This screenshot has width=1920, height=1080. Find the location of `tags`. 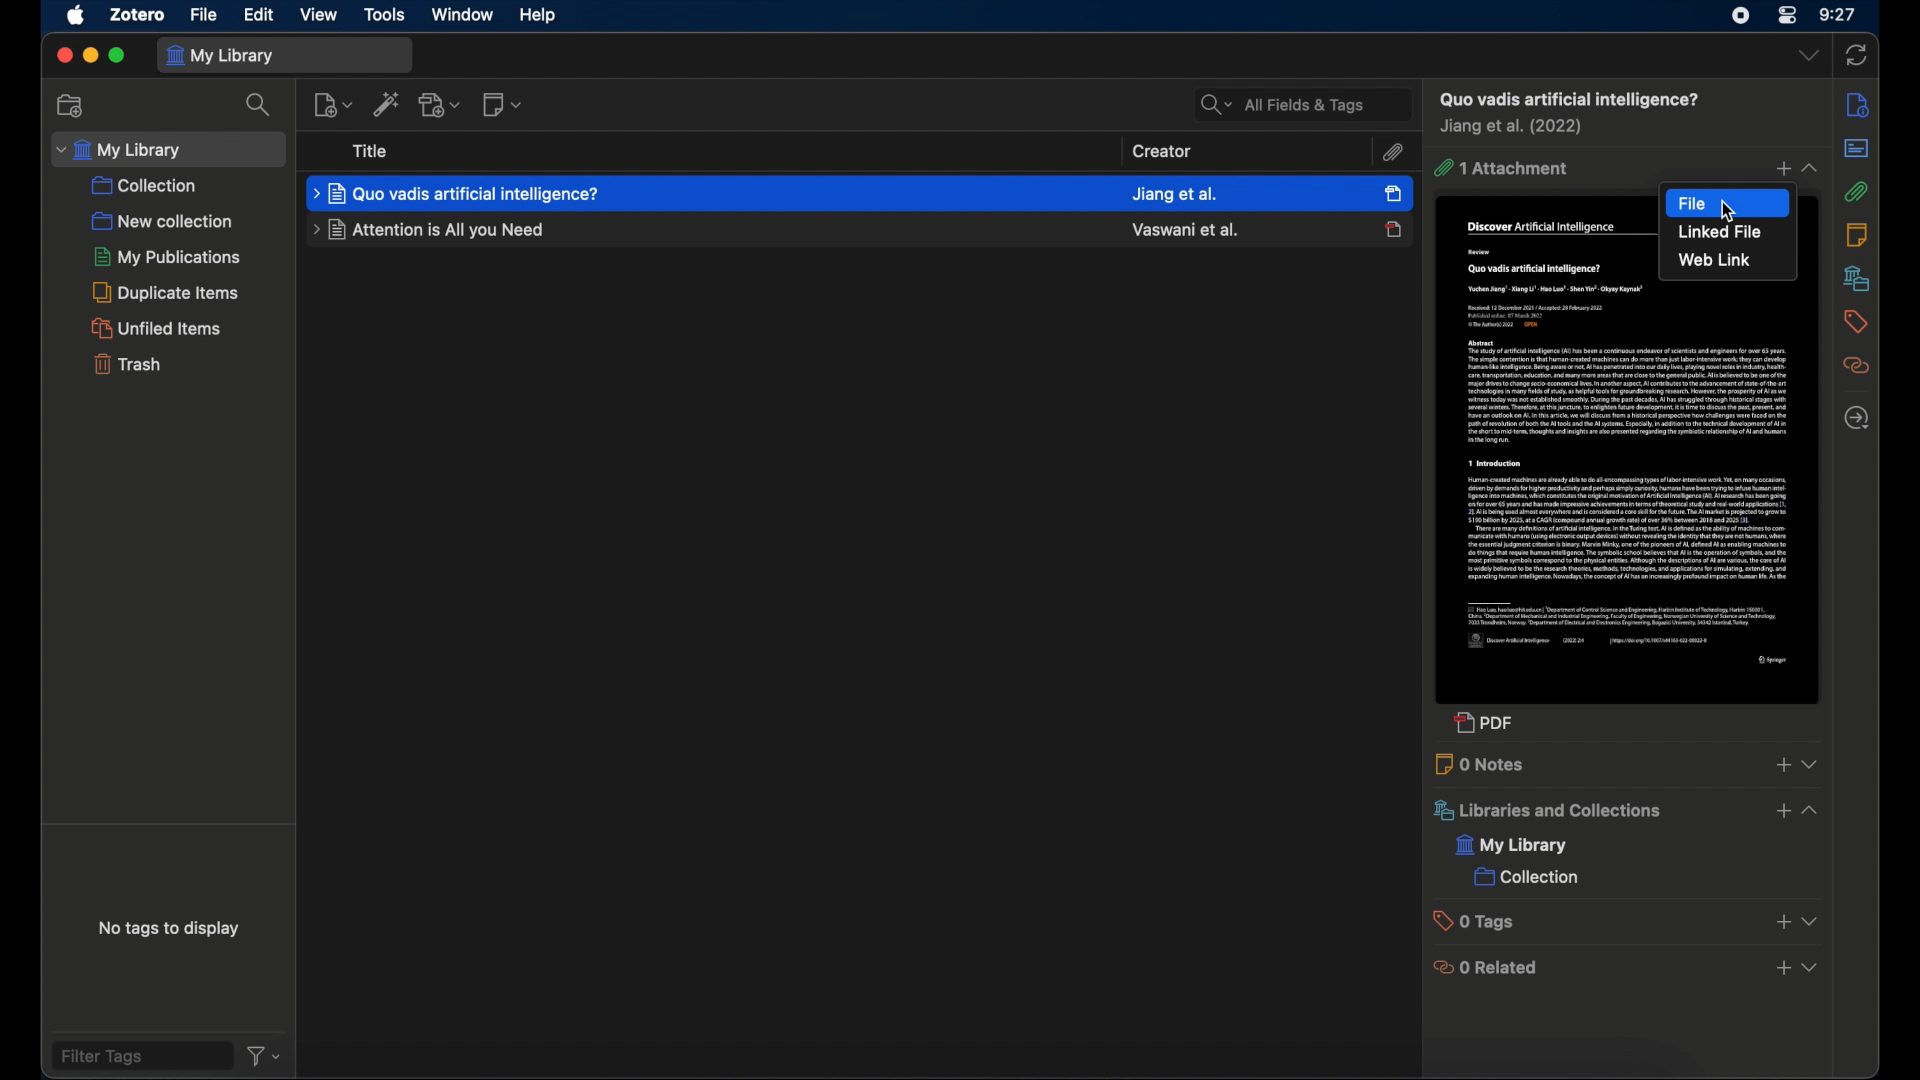

tags is located at coordinates (1854, 321).